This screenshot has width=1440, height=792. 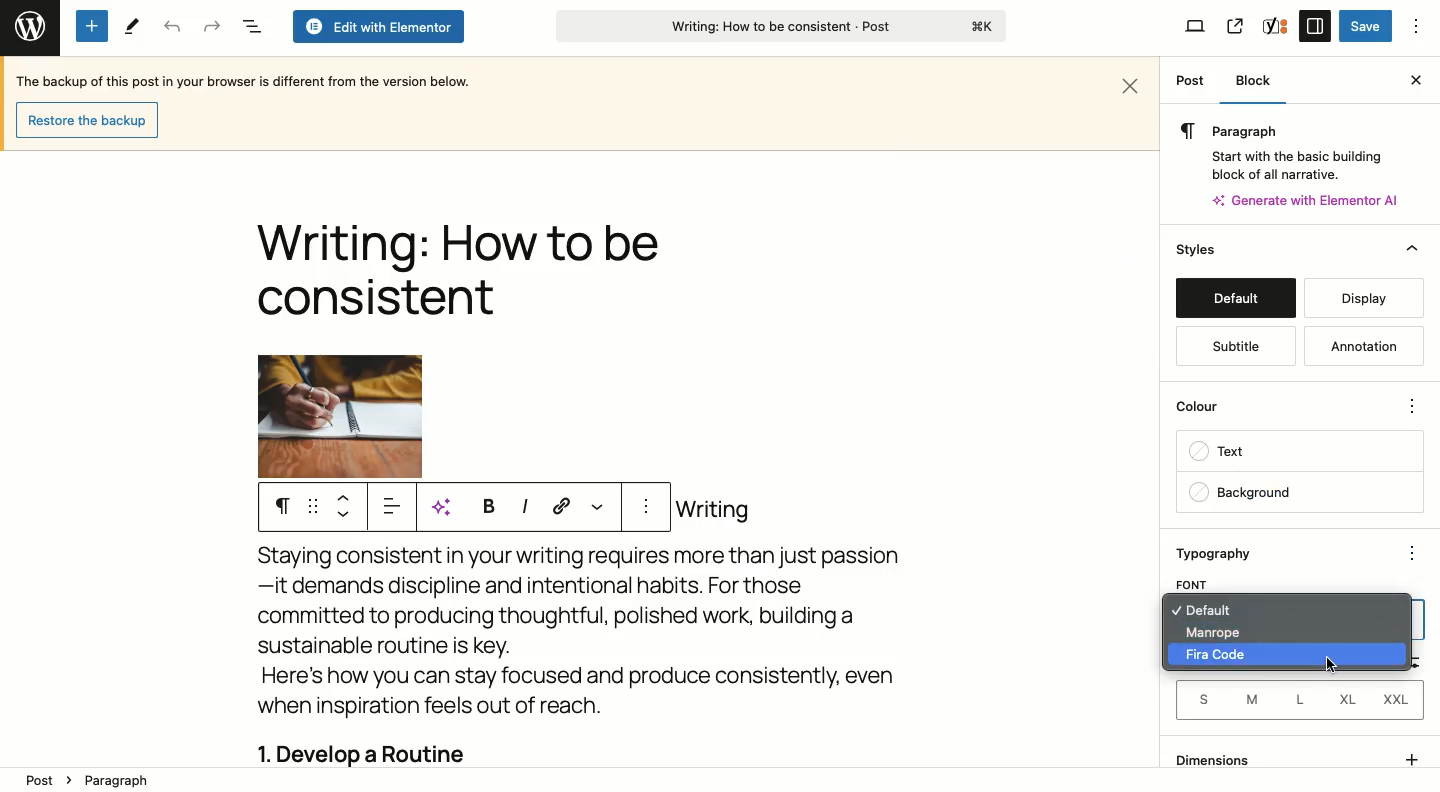 What do you see at coordinates (1417, 26) in the screenshot?
I see `Options` at bounding box center [1417, 26].